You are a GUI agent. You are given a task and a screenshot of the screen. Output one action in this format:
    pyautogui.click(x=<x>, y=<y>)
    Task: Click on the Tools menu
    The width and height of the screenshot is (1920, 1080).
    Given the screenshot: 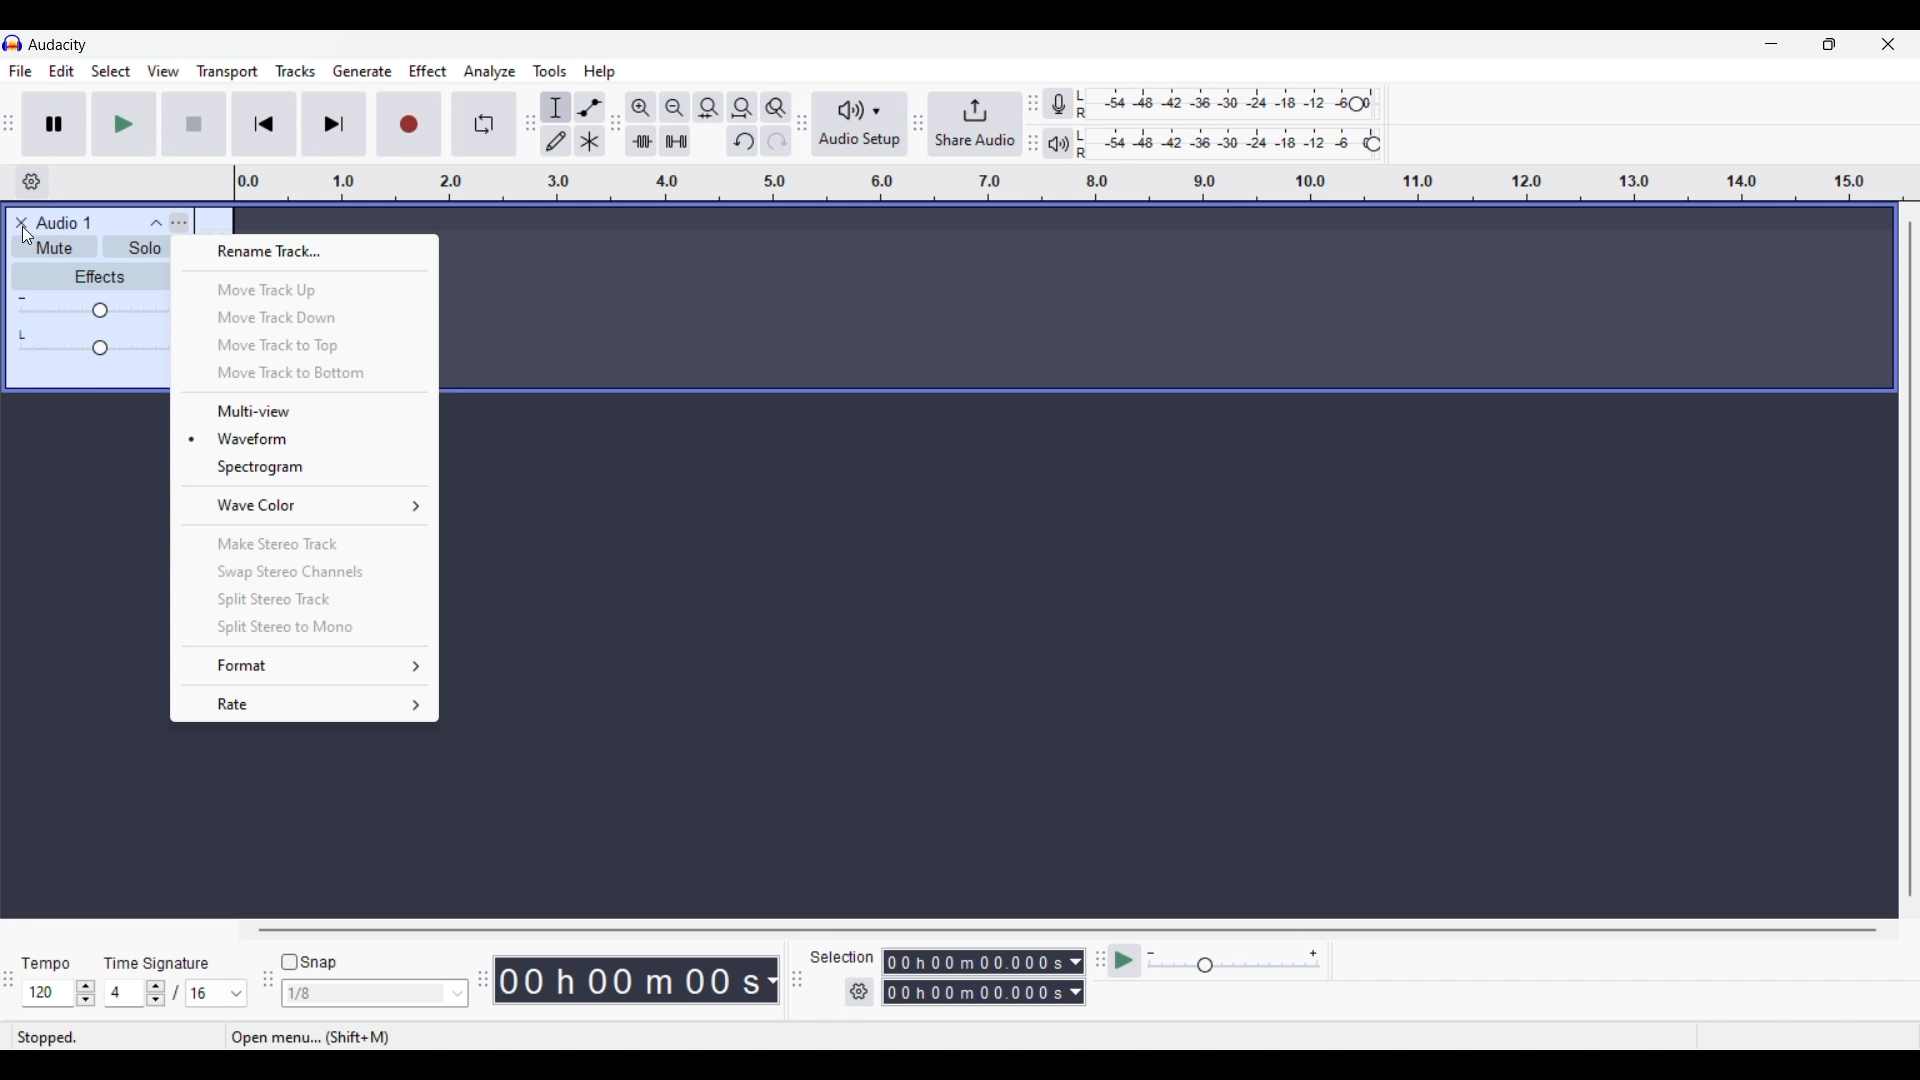 What is the action you would take?
    pyautogui.click(x=550, y=71)
    